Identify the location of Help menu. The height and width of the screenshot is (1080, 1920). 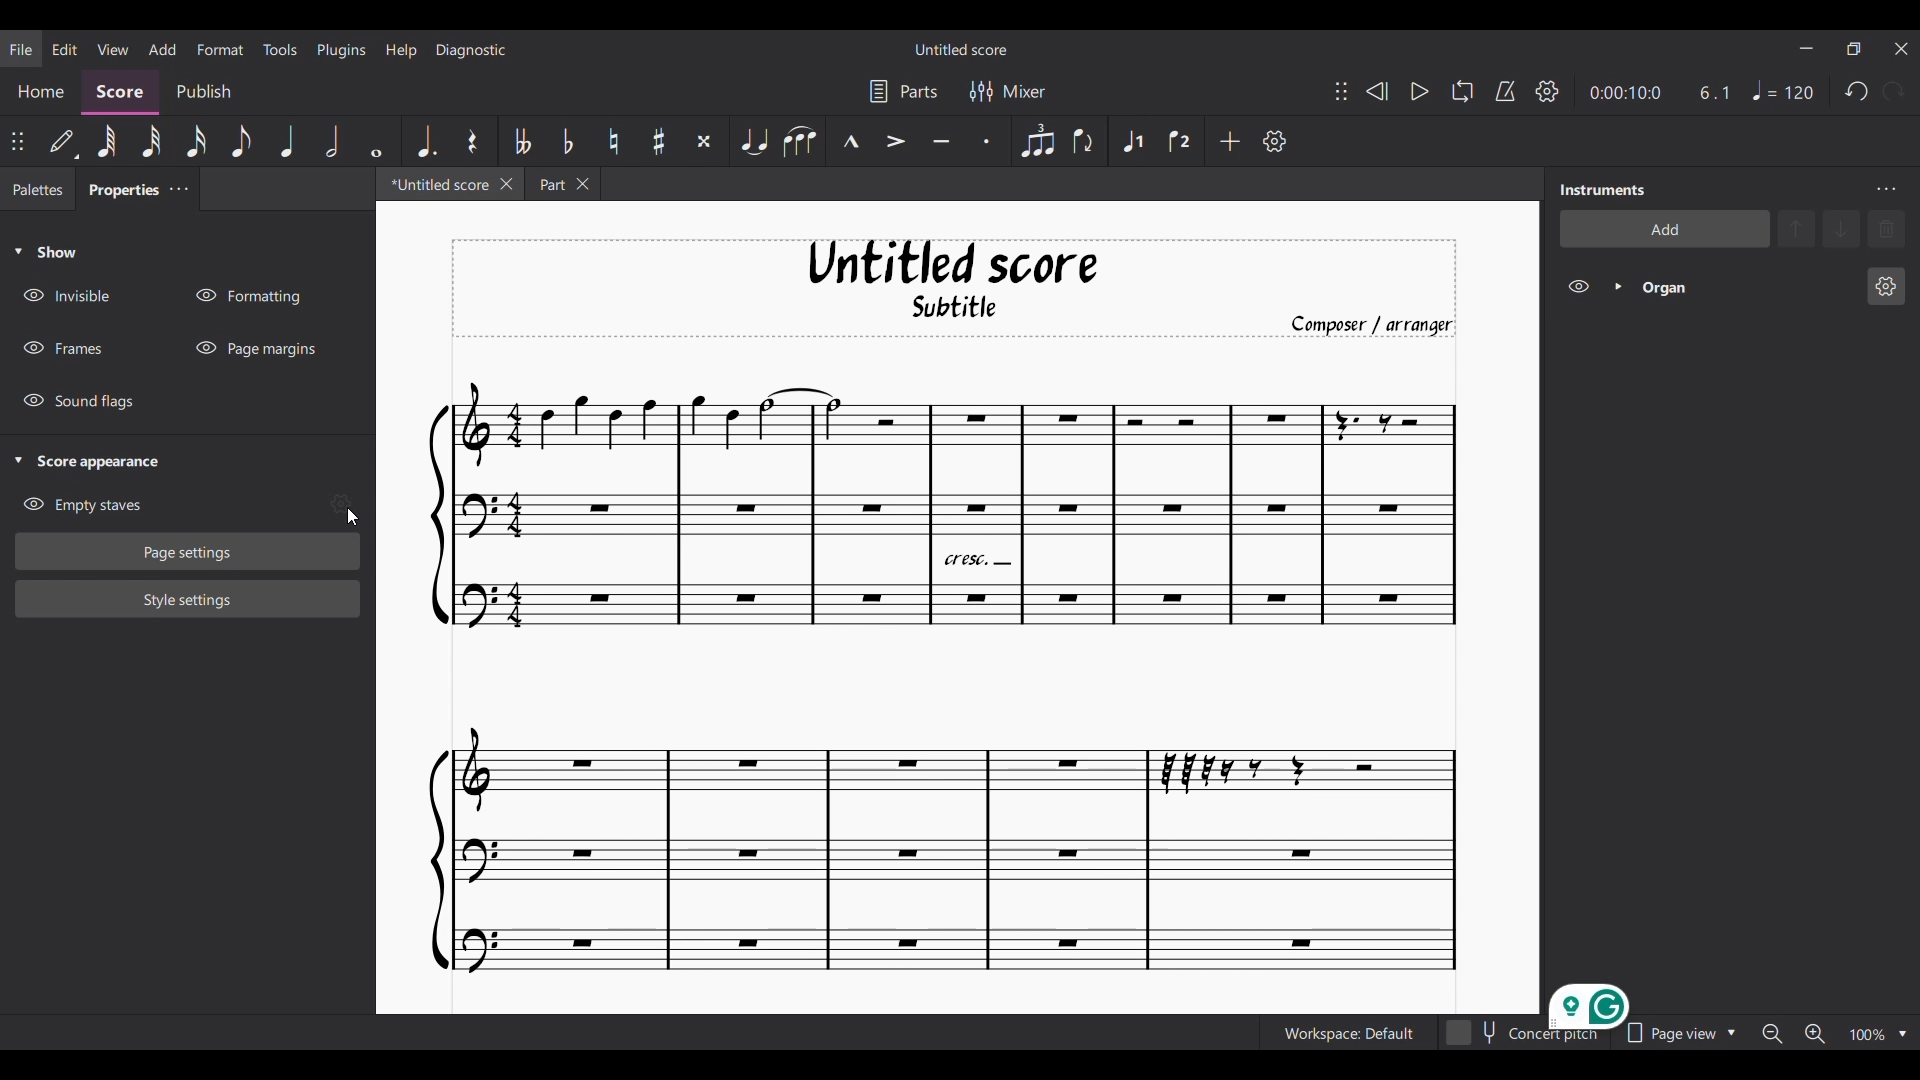
(400, 50).